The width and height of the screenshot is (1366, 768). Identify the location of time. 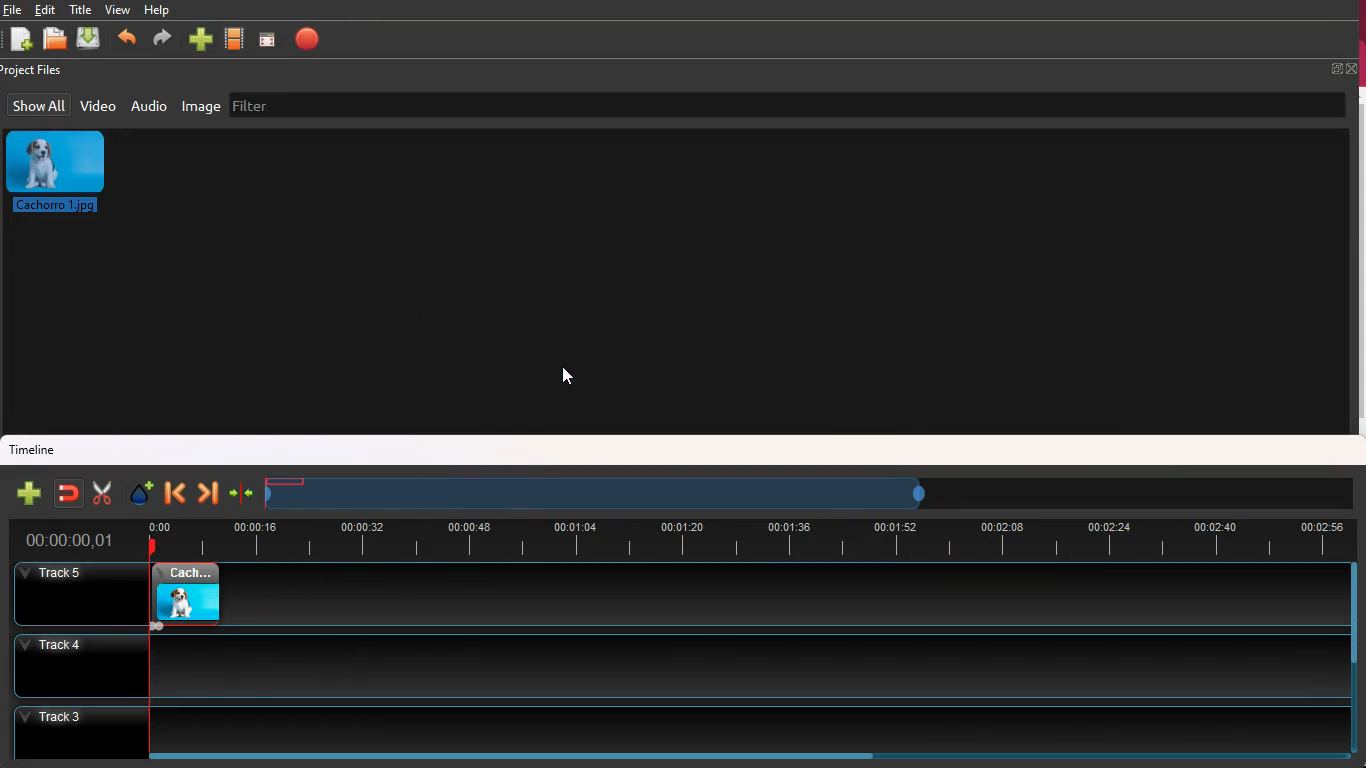
(70, 538).